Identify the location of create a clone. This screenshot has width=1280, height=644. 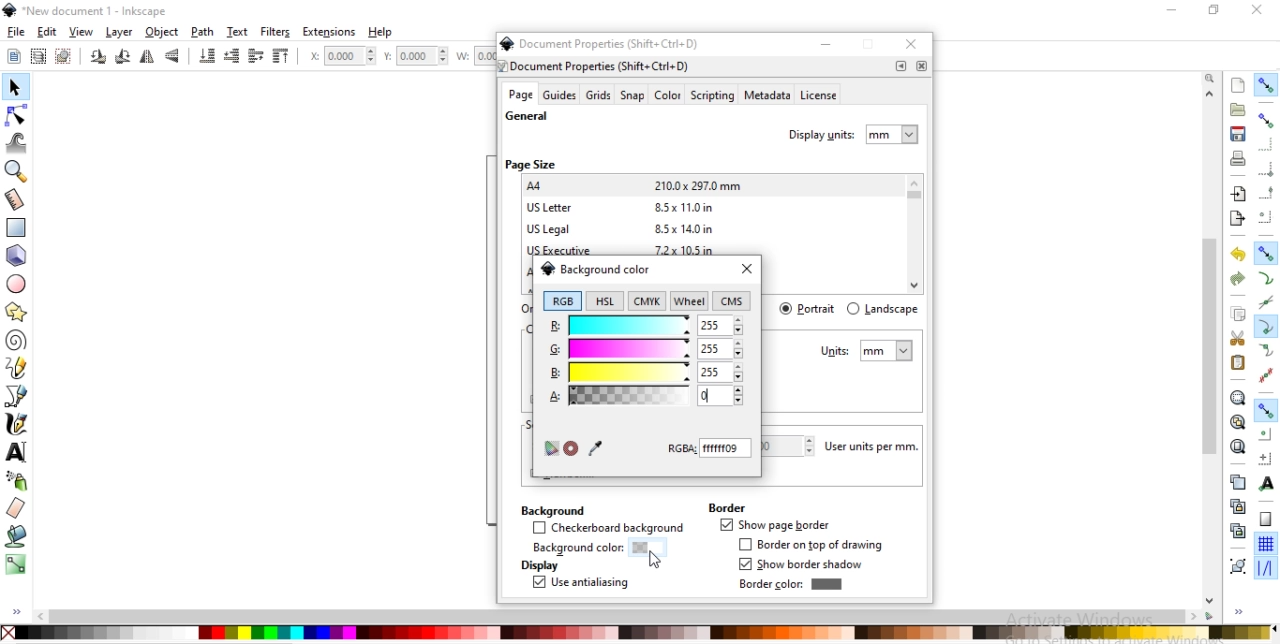
(1236, 506).